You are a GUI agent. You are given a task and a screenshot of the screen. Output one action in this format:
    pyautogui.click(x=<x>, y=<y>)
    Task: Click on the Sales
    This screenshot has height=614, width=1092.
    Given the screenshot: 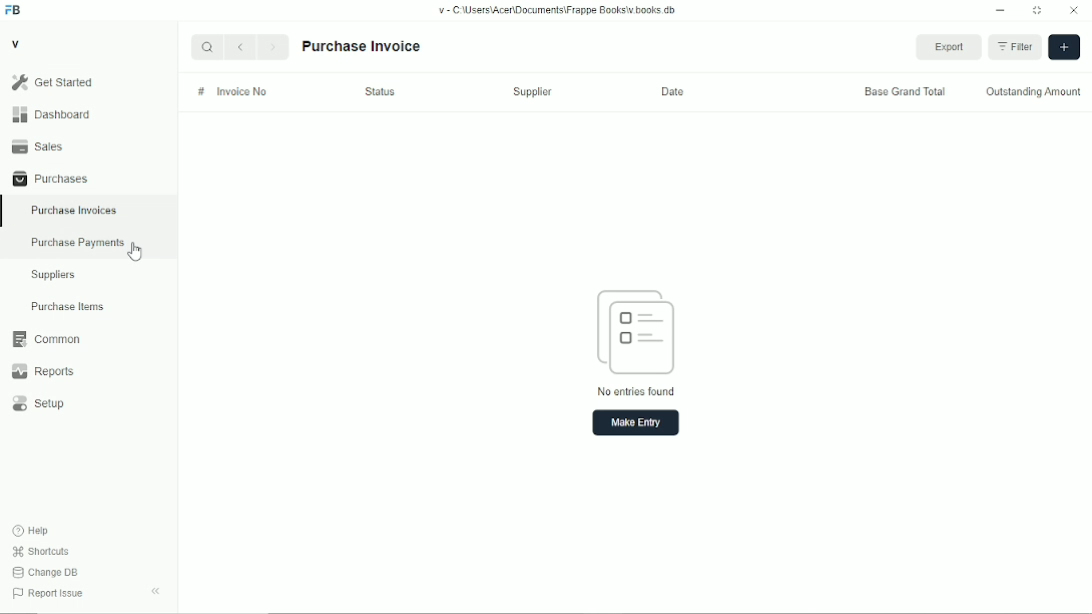 What is the action you would take?
    pyautogui.click(x=88, y=146)
    